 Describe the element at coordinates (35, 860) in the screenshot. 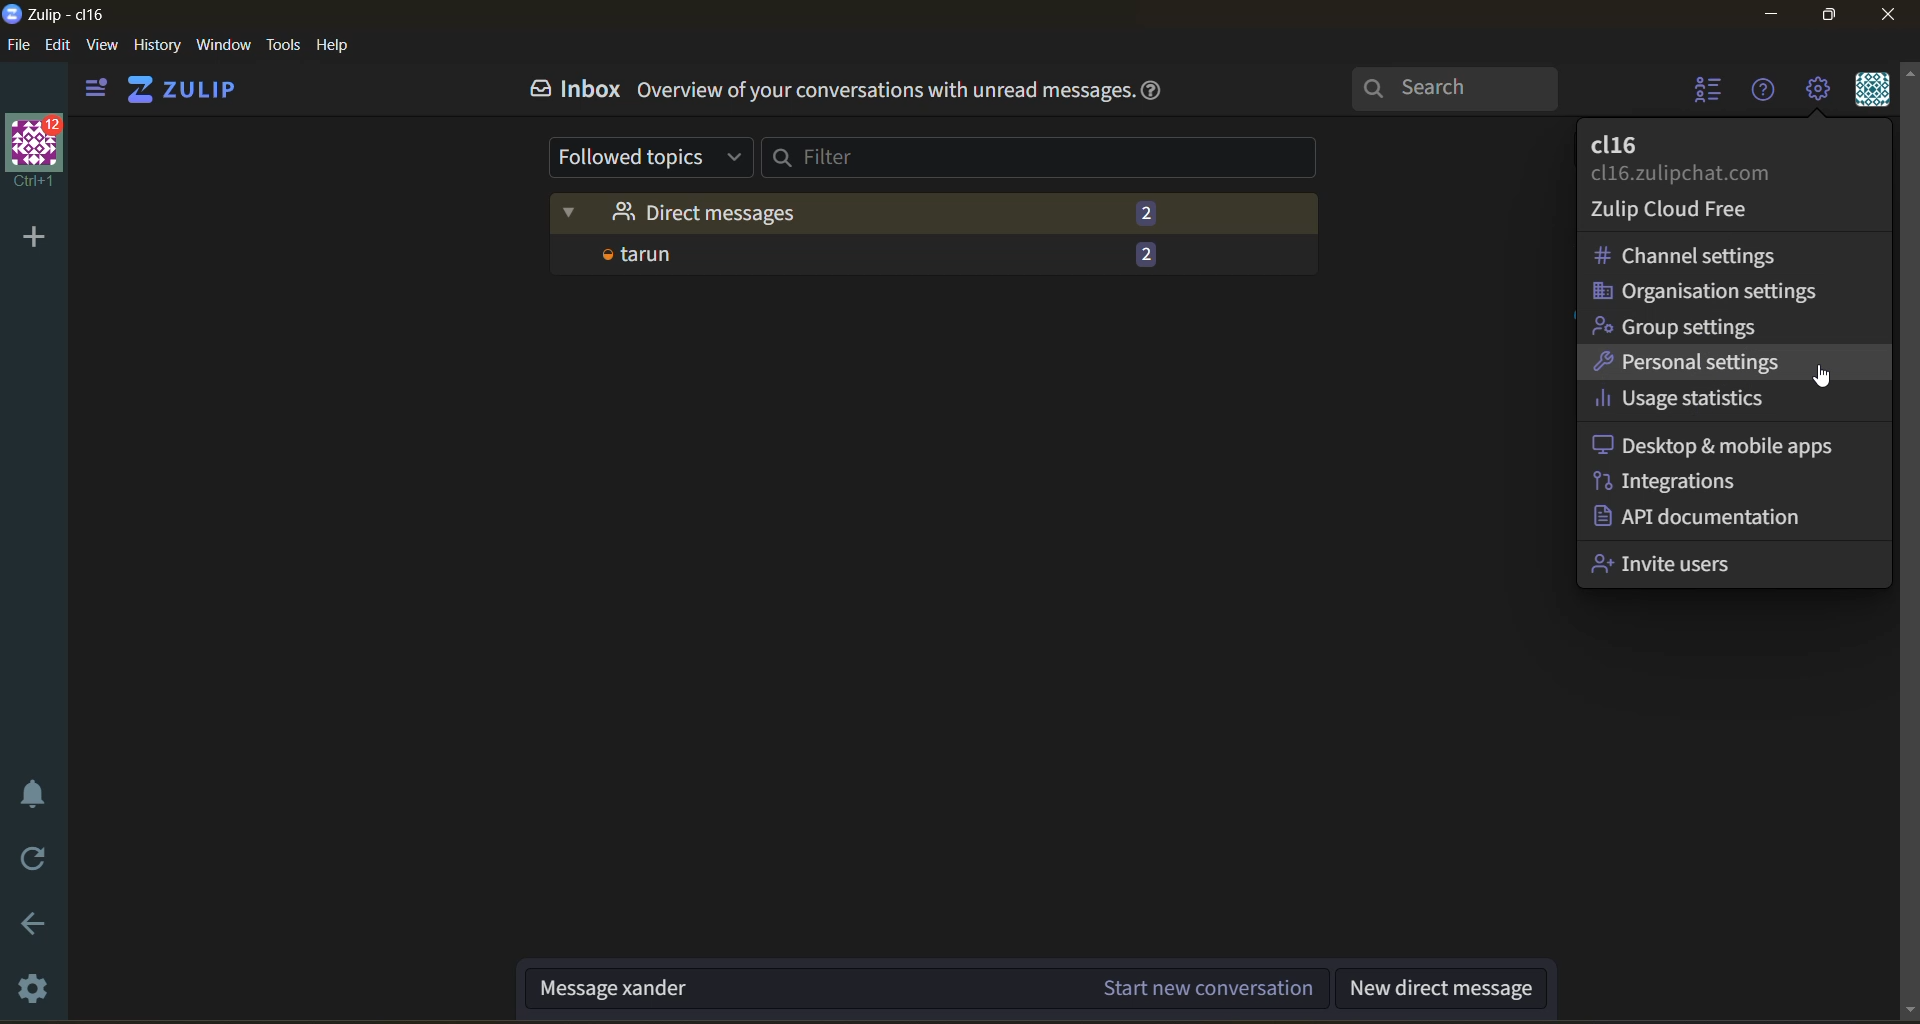

I see `reload` at that location.